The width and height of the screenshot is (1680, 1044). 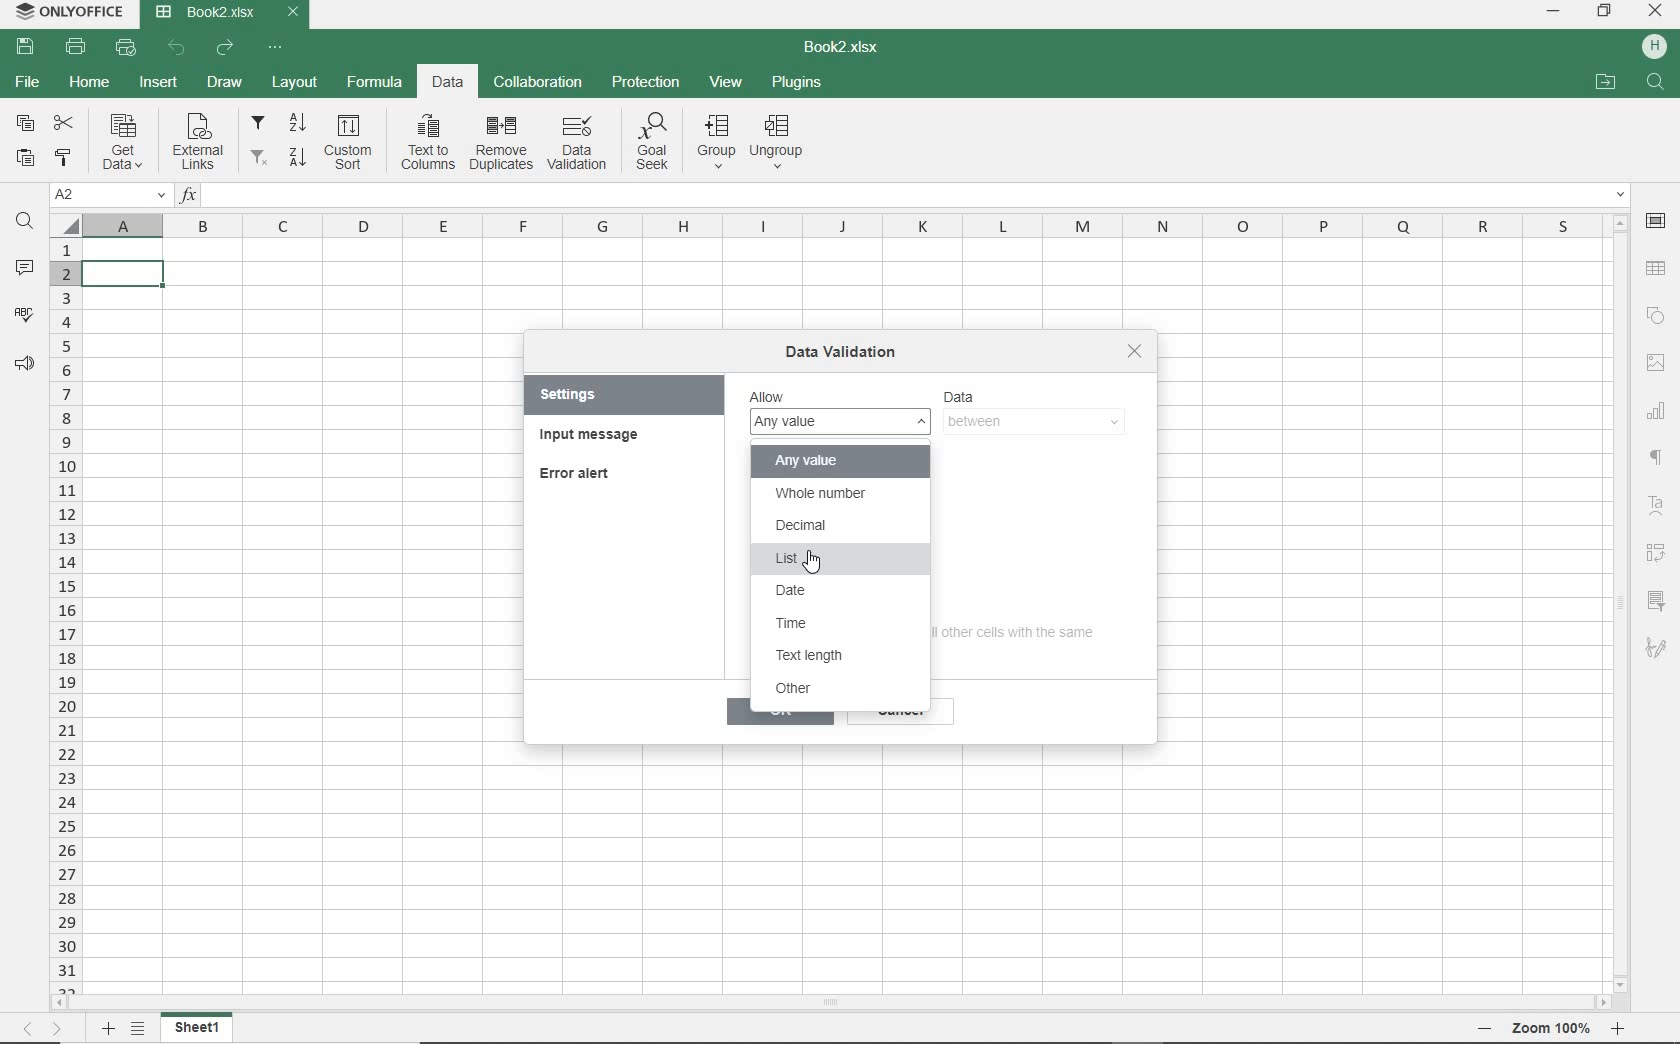 I want to click on REDO, so click(x=225, y=49).